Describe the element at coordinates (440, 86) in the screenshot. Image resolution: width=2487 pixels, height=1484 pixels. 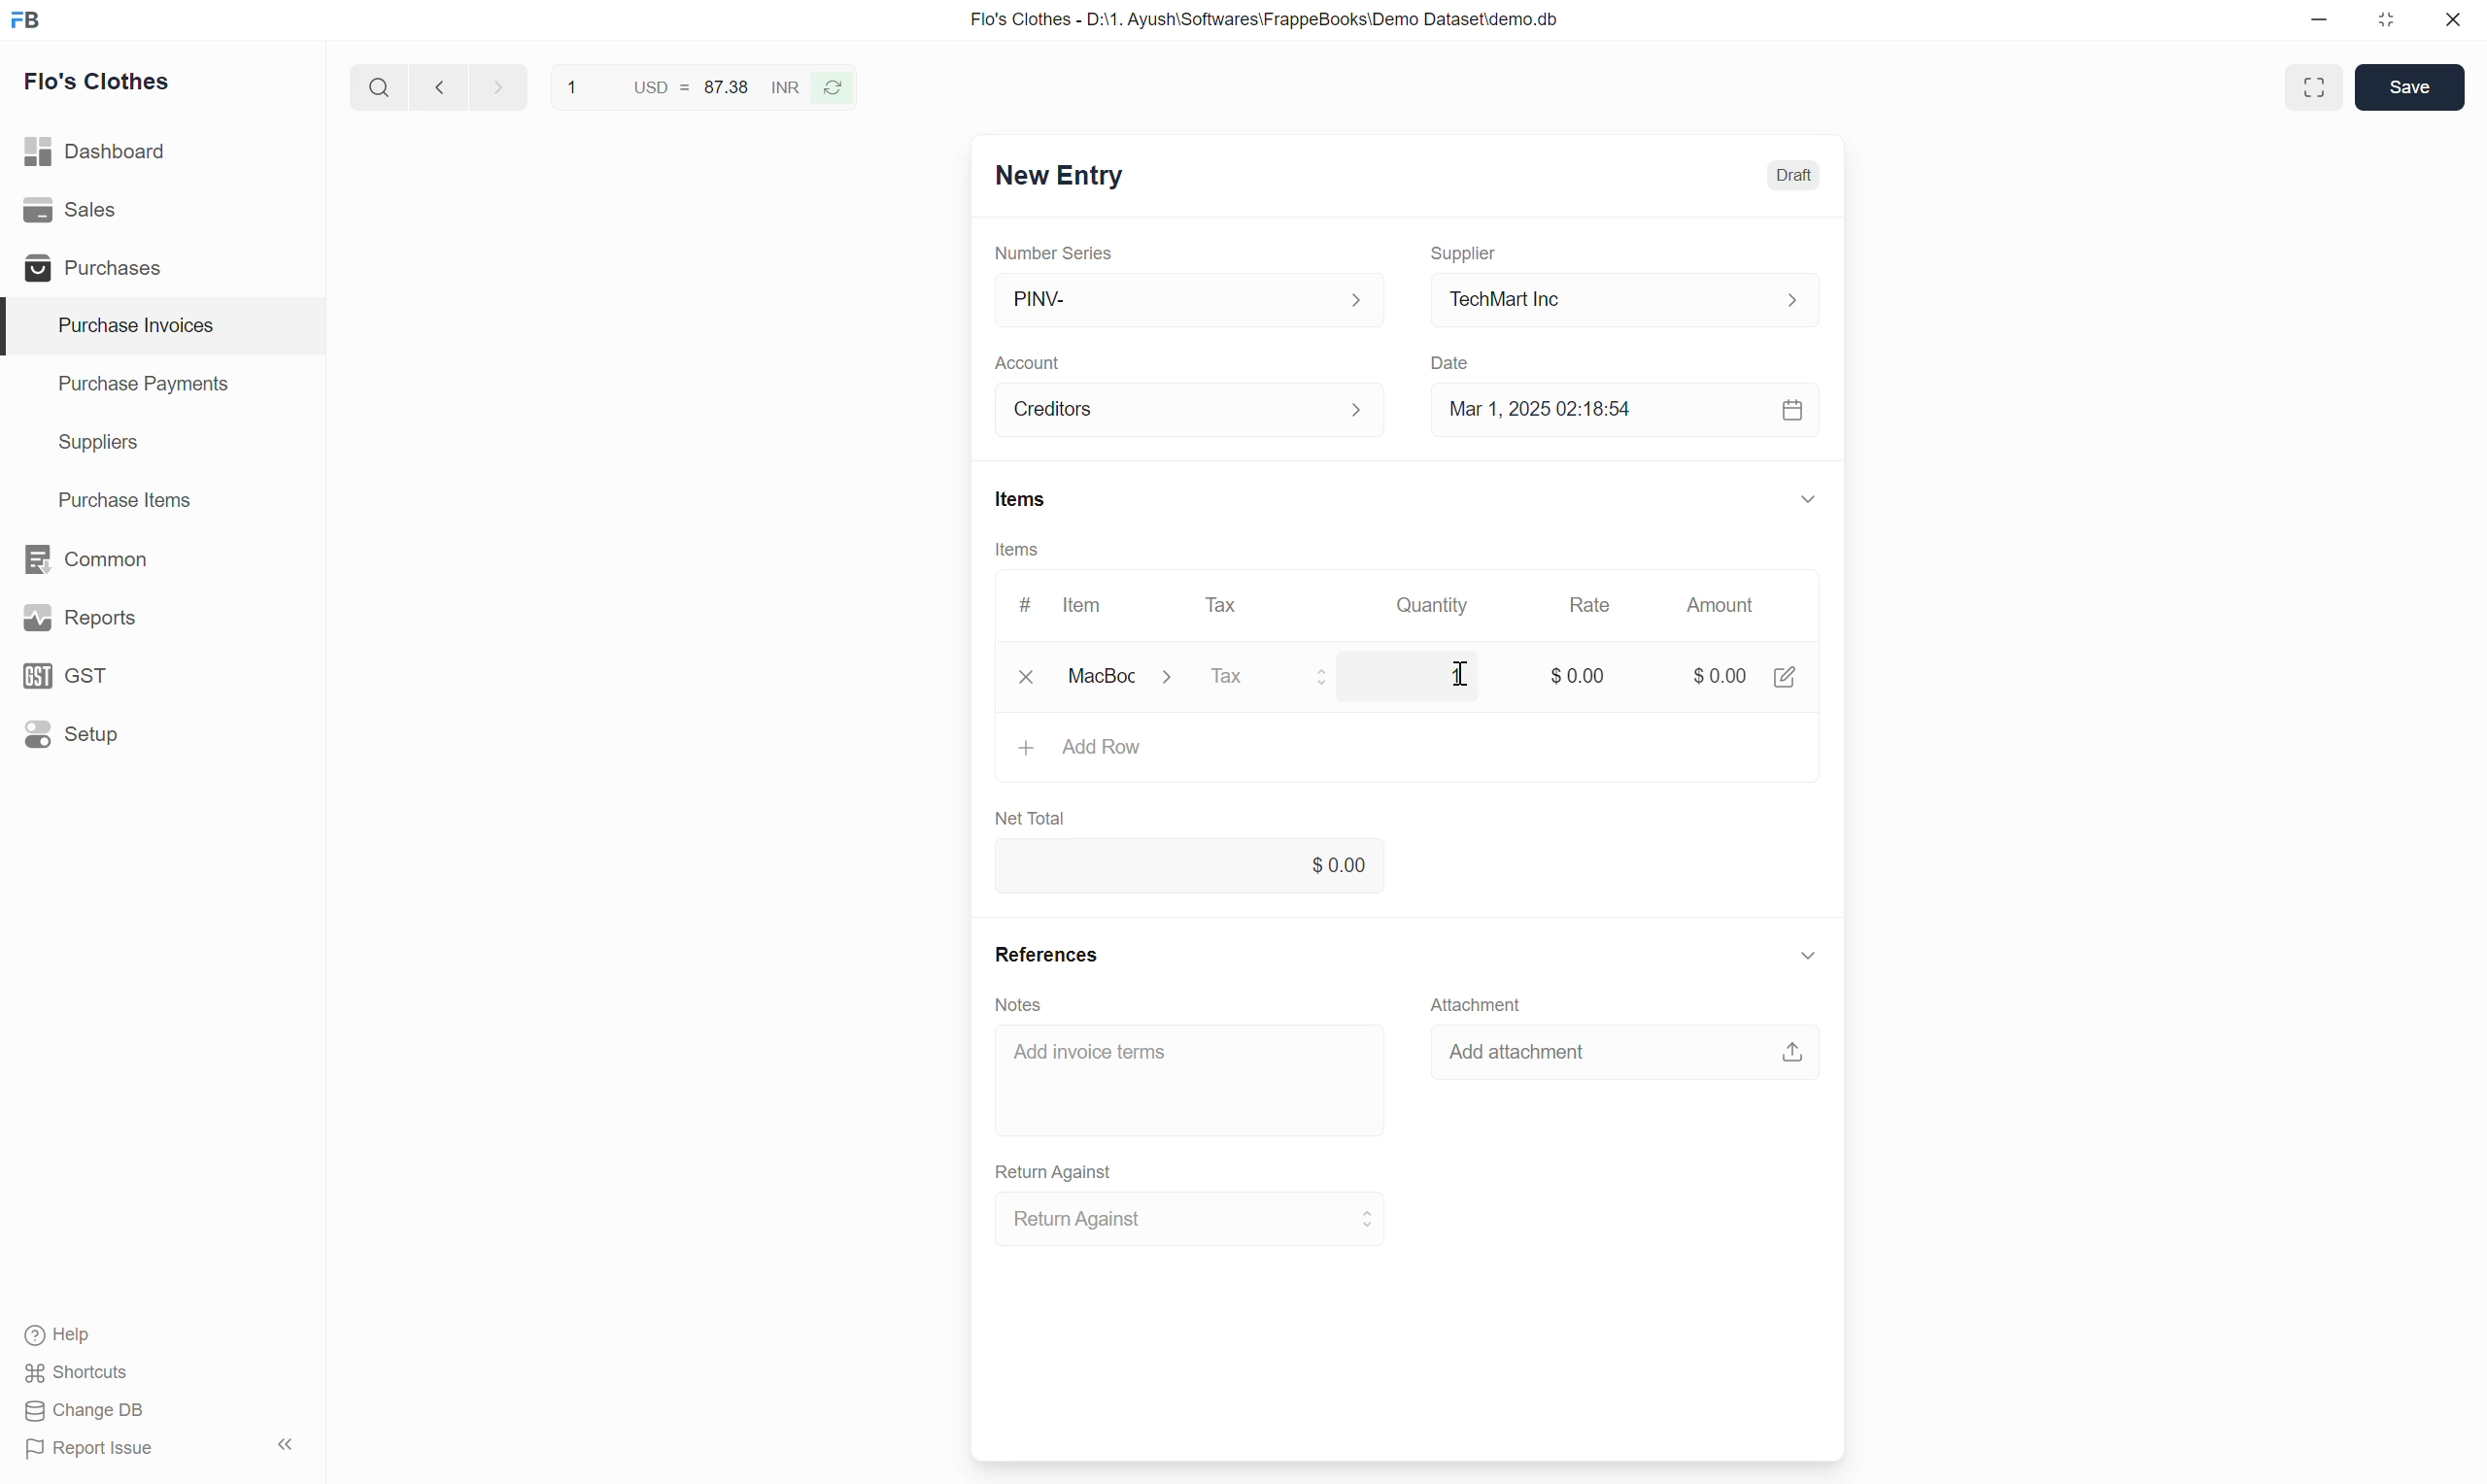
I see `Previous` at that location.